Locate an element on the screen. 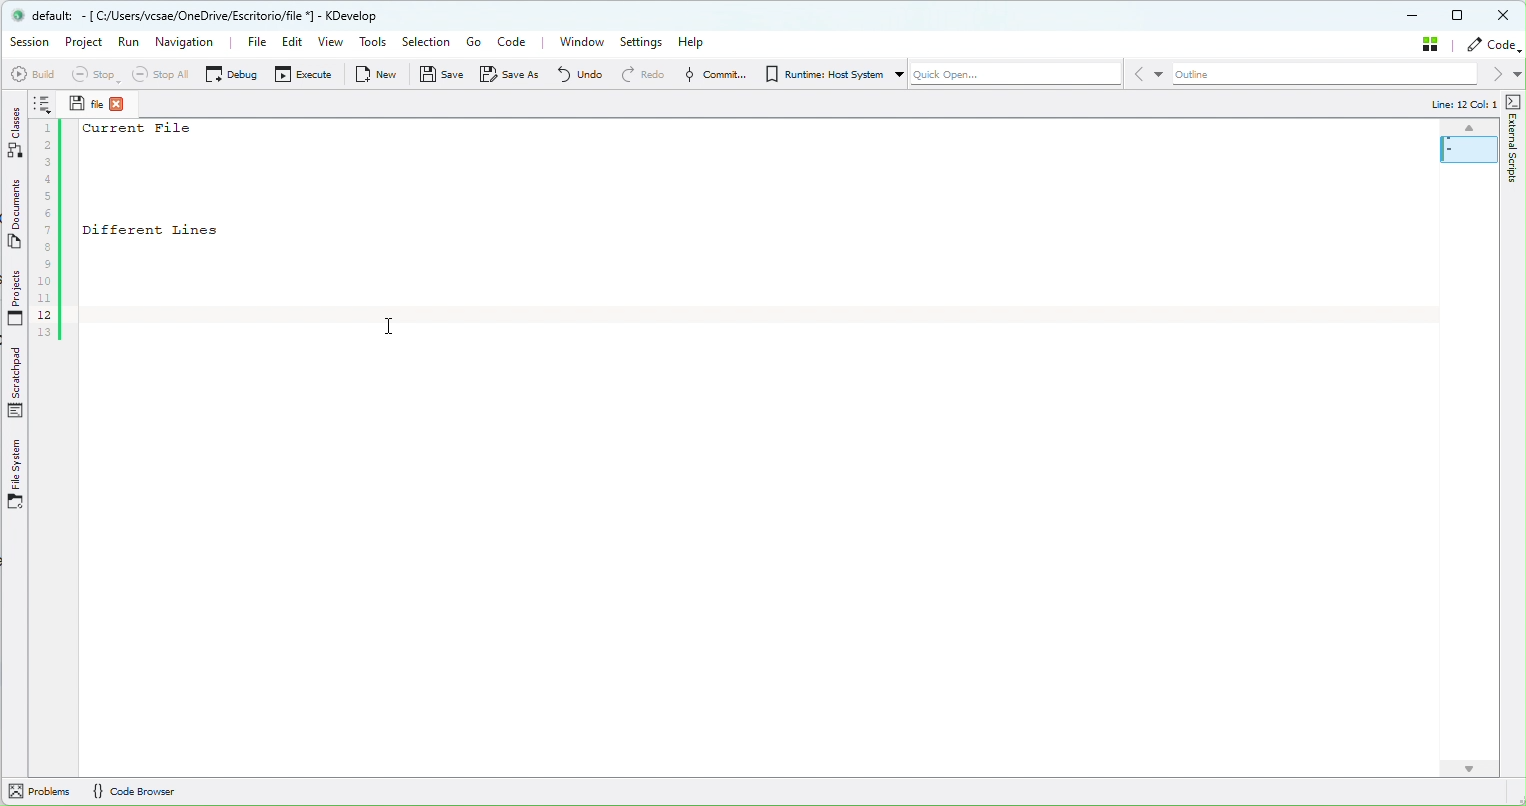 This screenshot has width=1526, height=806. View is located at coordinates (329, 41).